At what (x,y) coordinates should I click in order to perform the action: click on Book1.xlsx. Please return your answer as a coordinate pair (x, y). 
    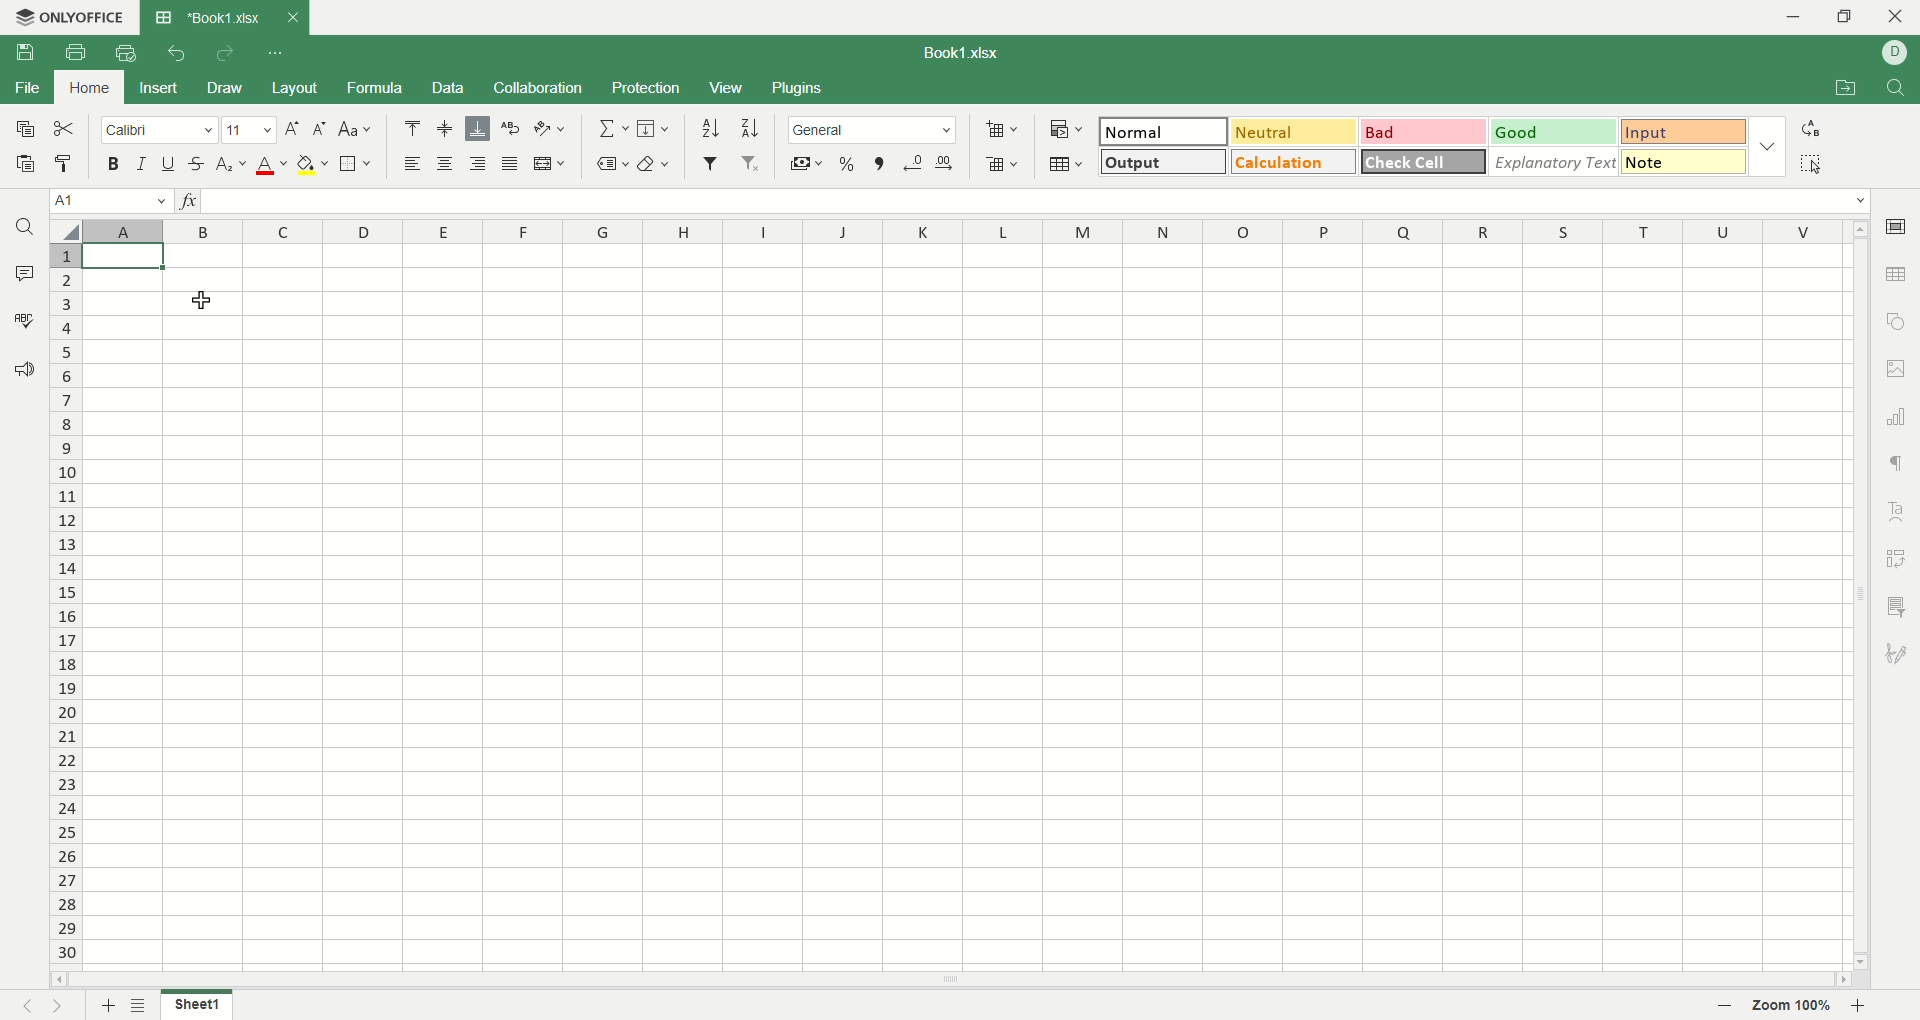
    Looking at the image, I should click on (965, 52).